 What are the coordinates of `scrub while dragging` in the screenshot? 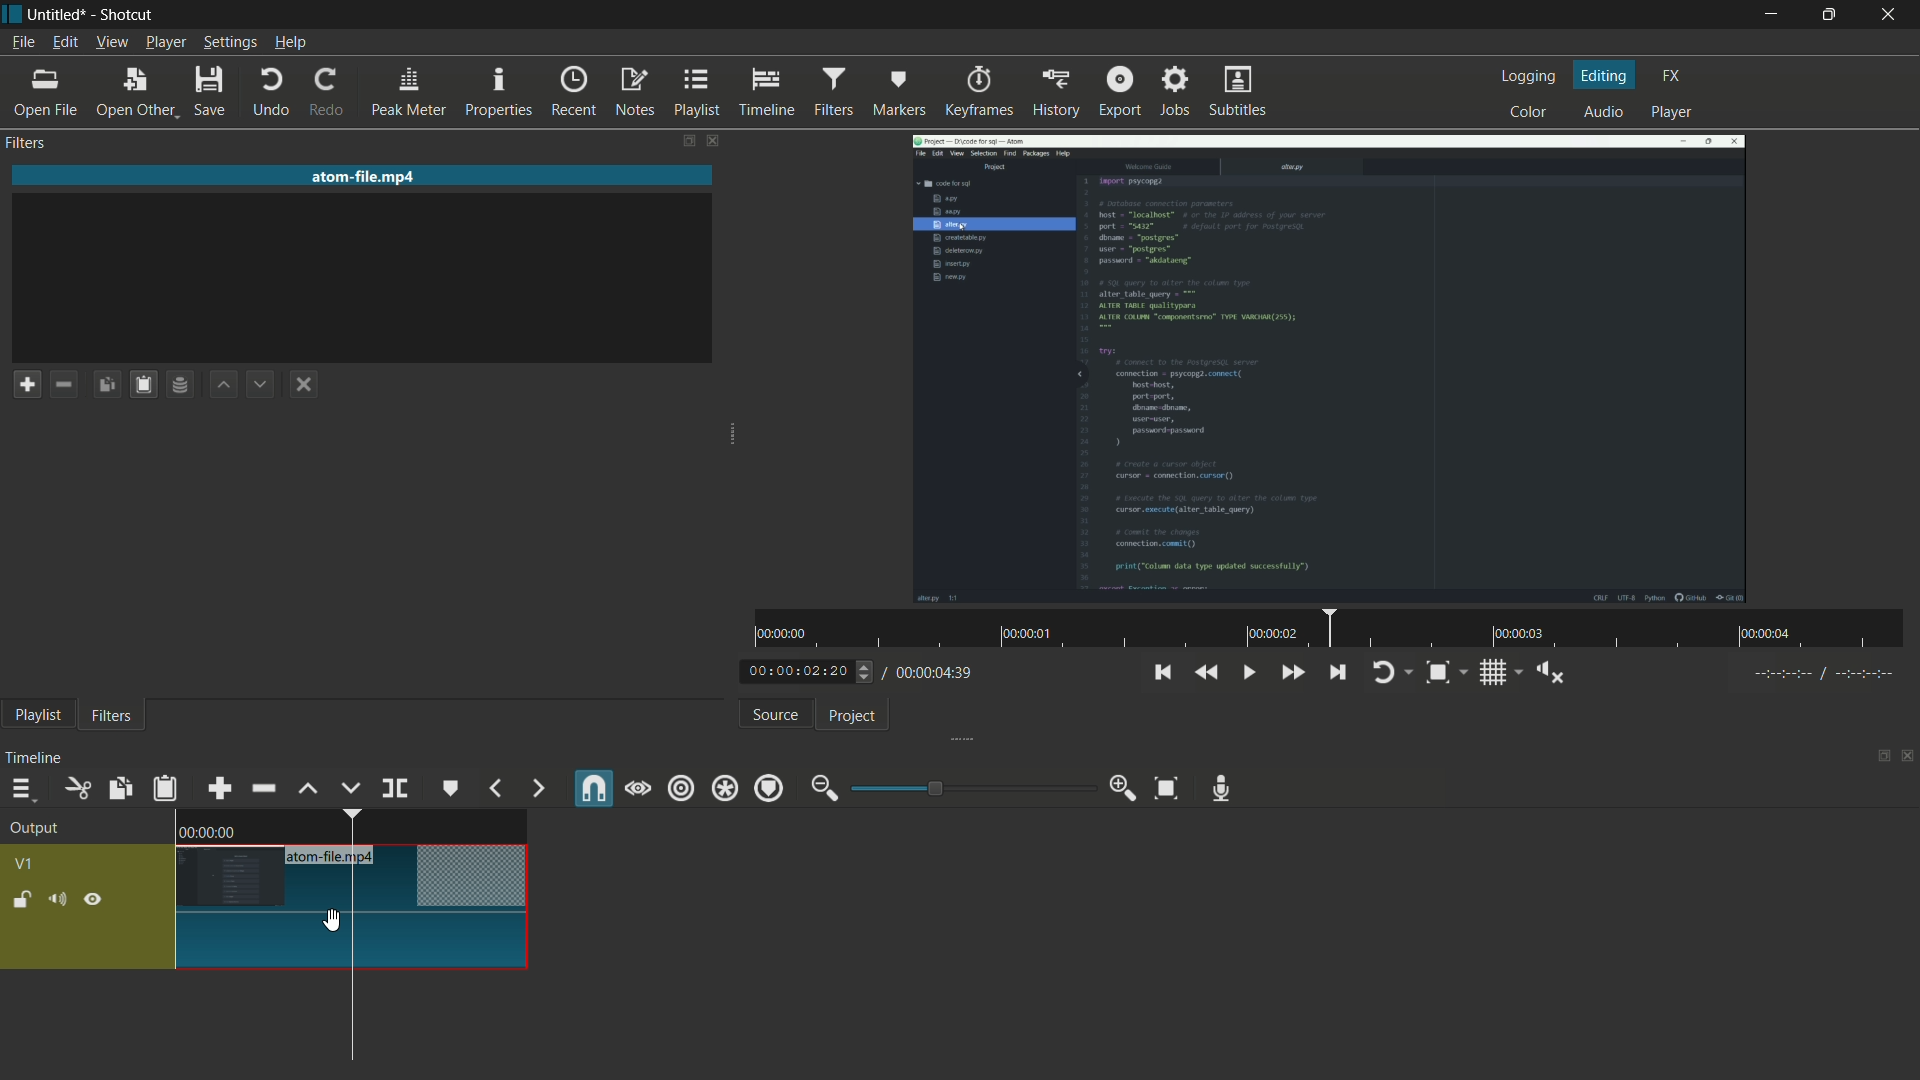 It's located at (637, 790).